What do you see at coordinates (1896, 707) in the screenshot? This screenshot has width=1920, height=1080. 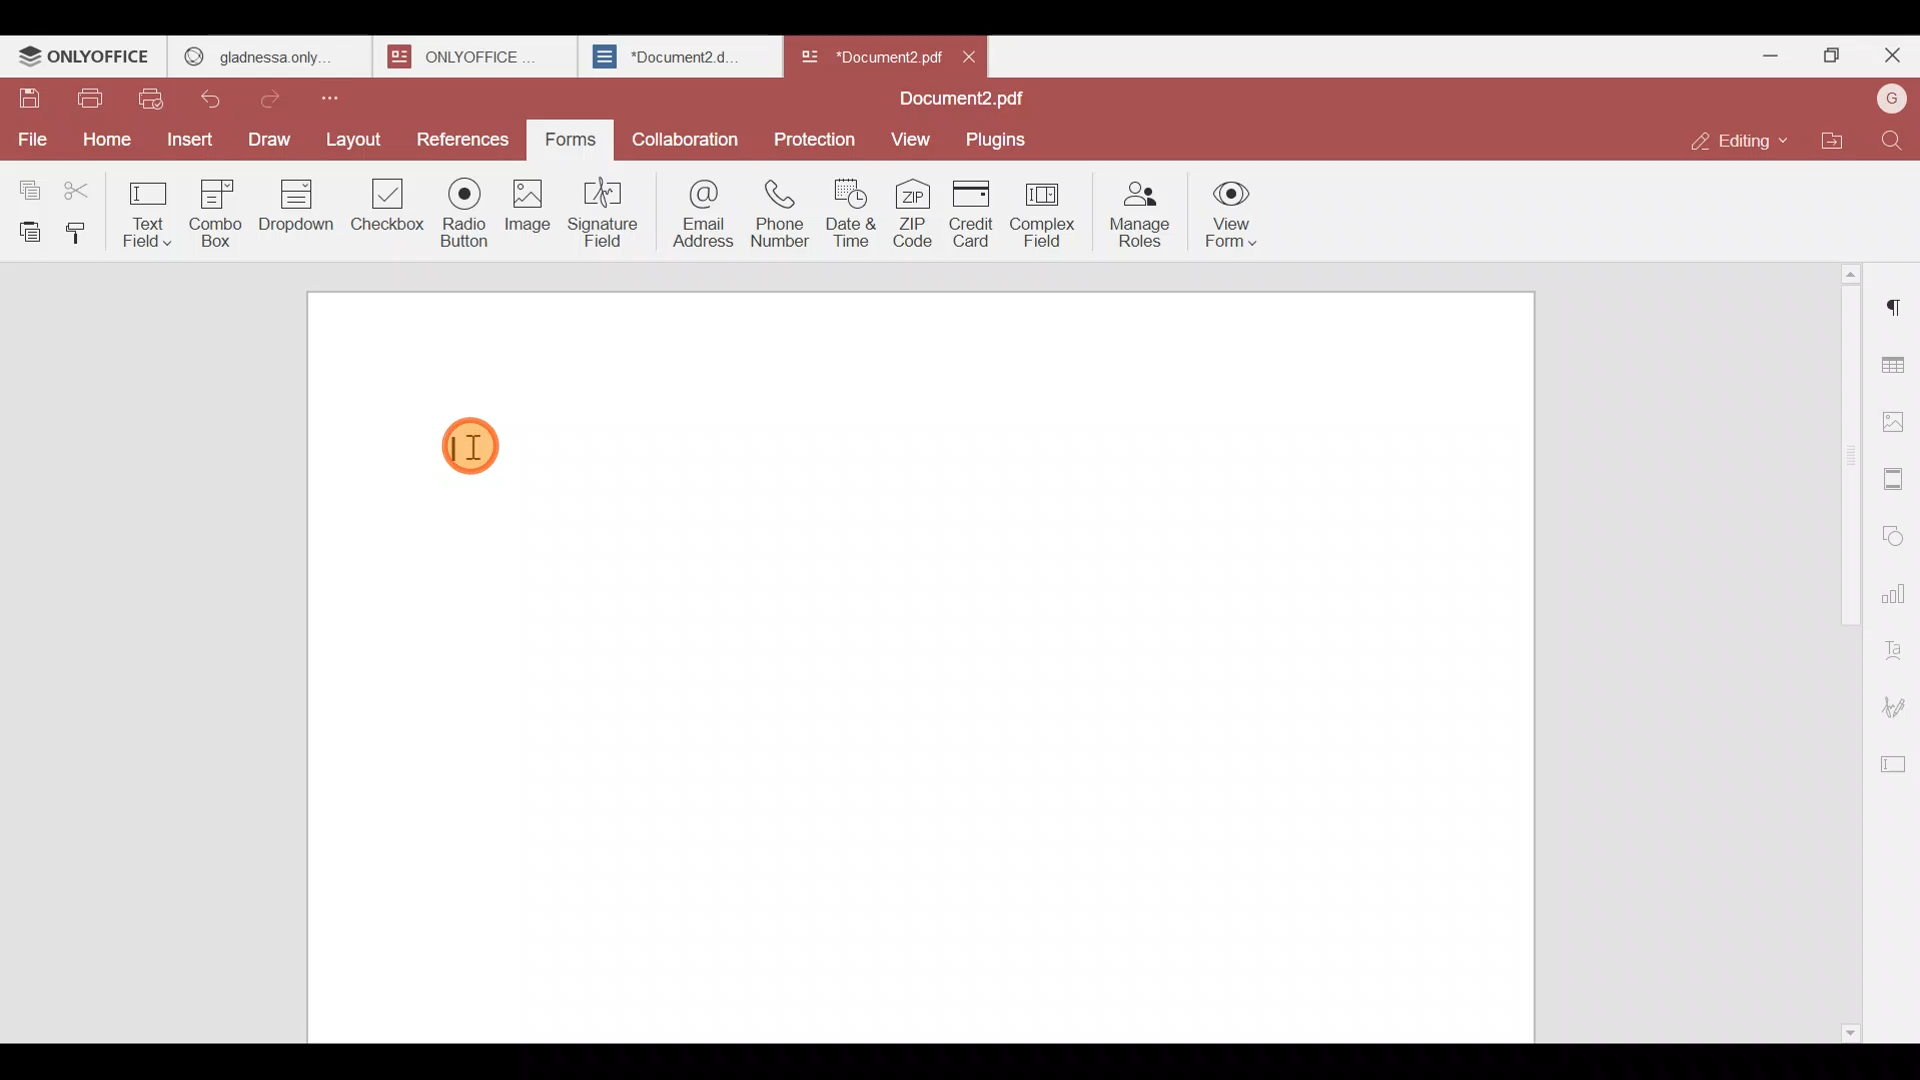 I see `Signature settings` at bounding box center [1896, 707].